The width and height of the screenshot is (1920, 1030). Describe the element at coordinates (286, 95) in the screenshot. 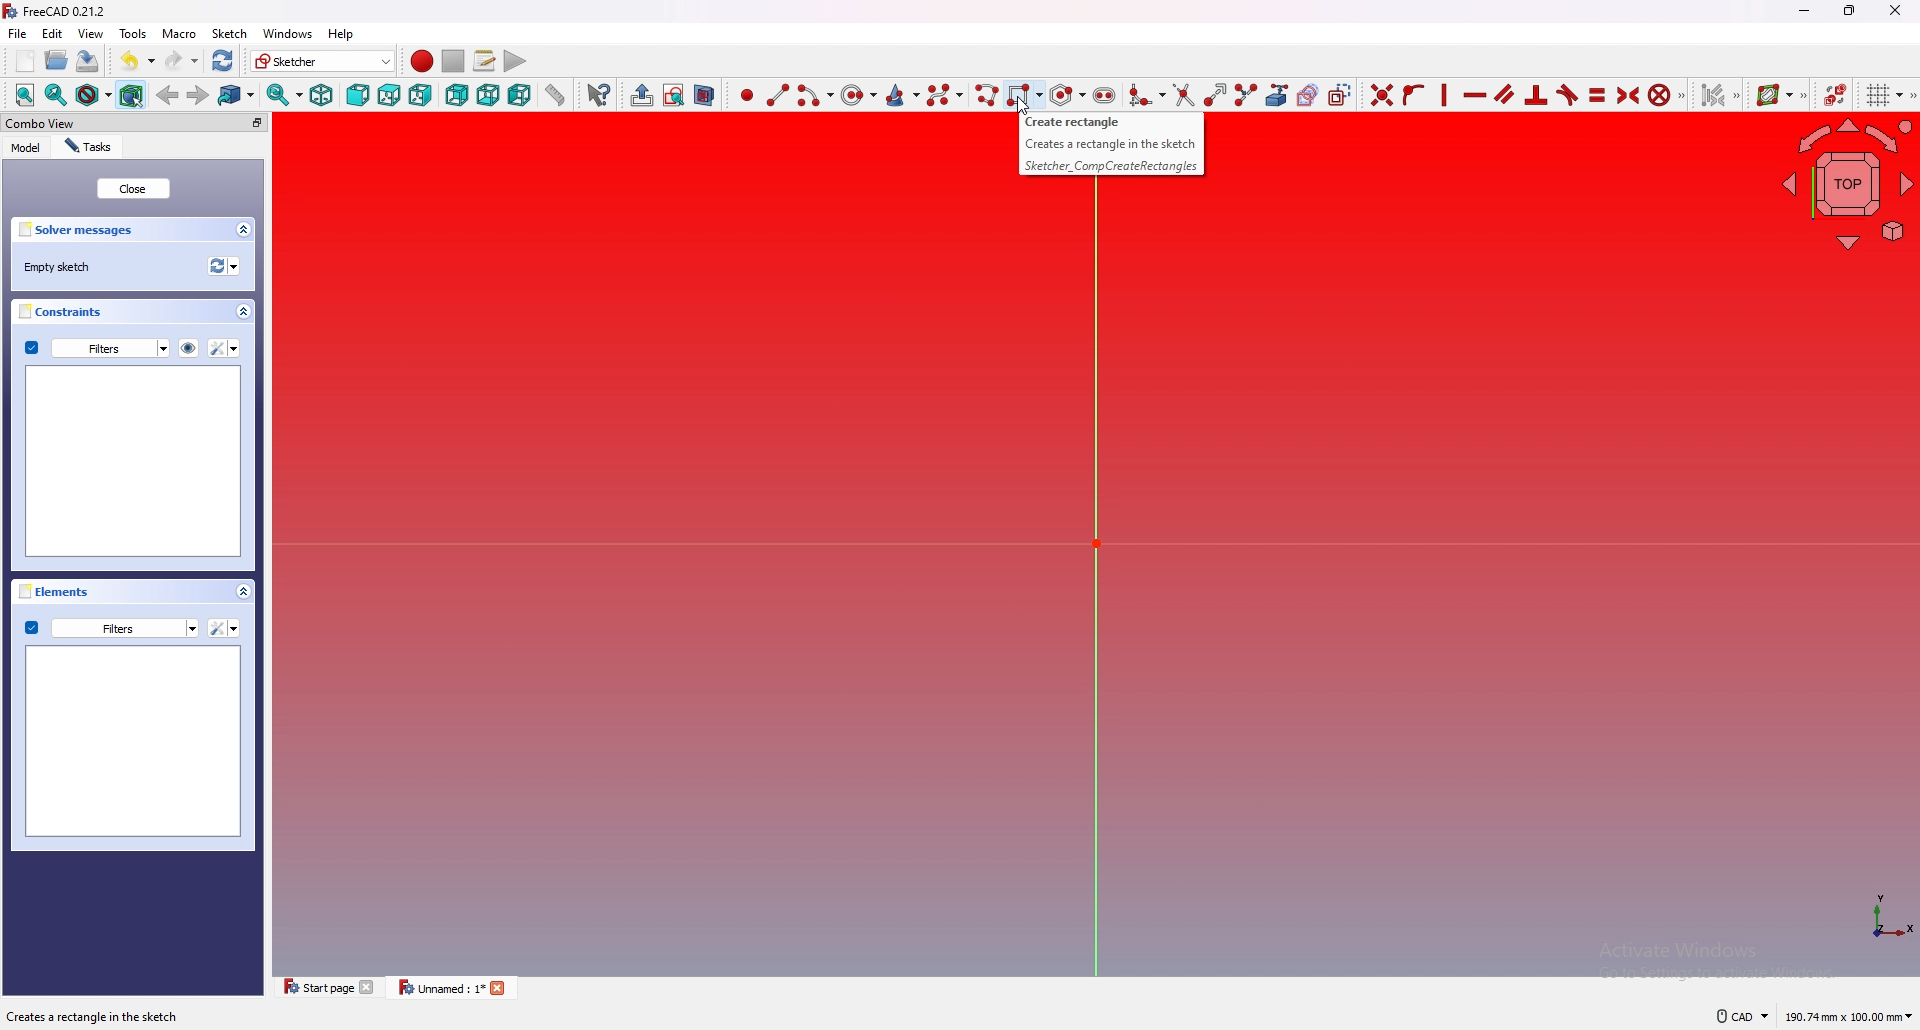

I see `synced view` at that location.